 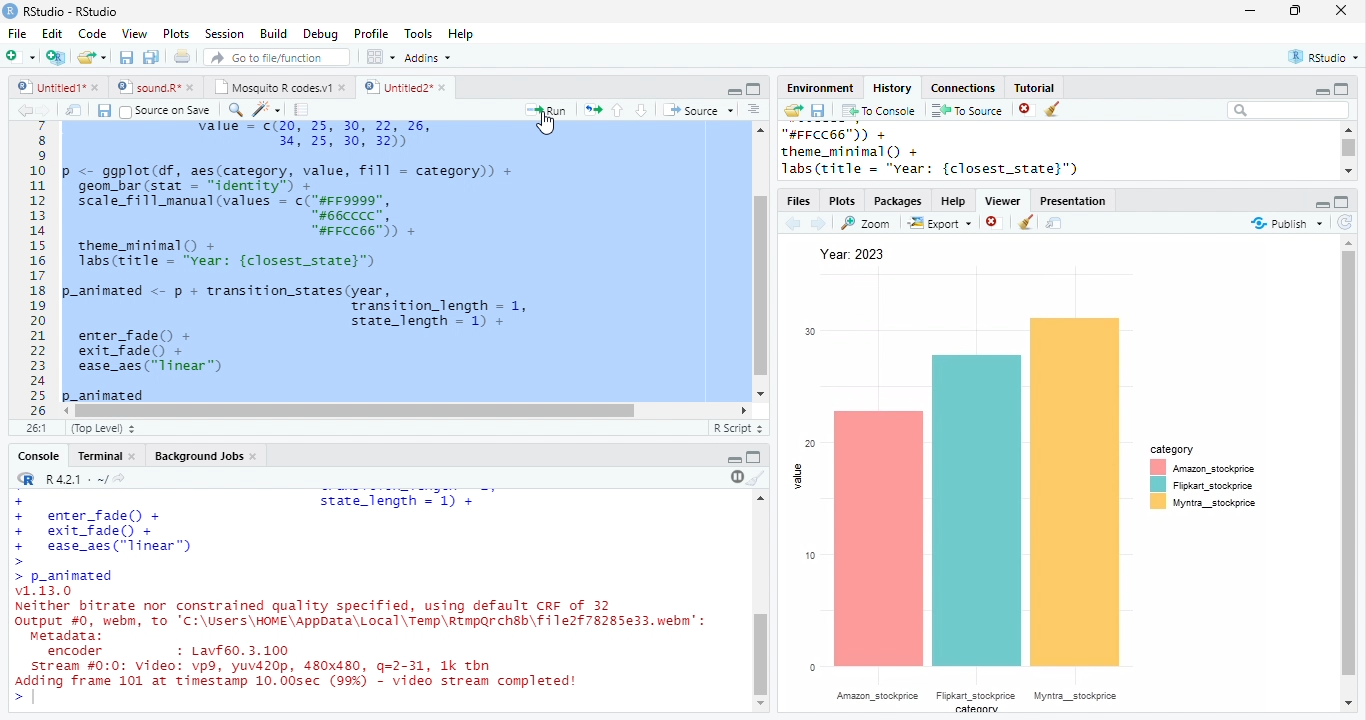 What do you see at coordinates (546, 123) in the screenshot?
I see `cursor` at bounding box center [546, 123].